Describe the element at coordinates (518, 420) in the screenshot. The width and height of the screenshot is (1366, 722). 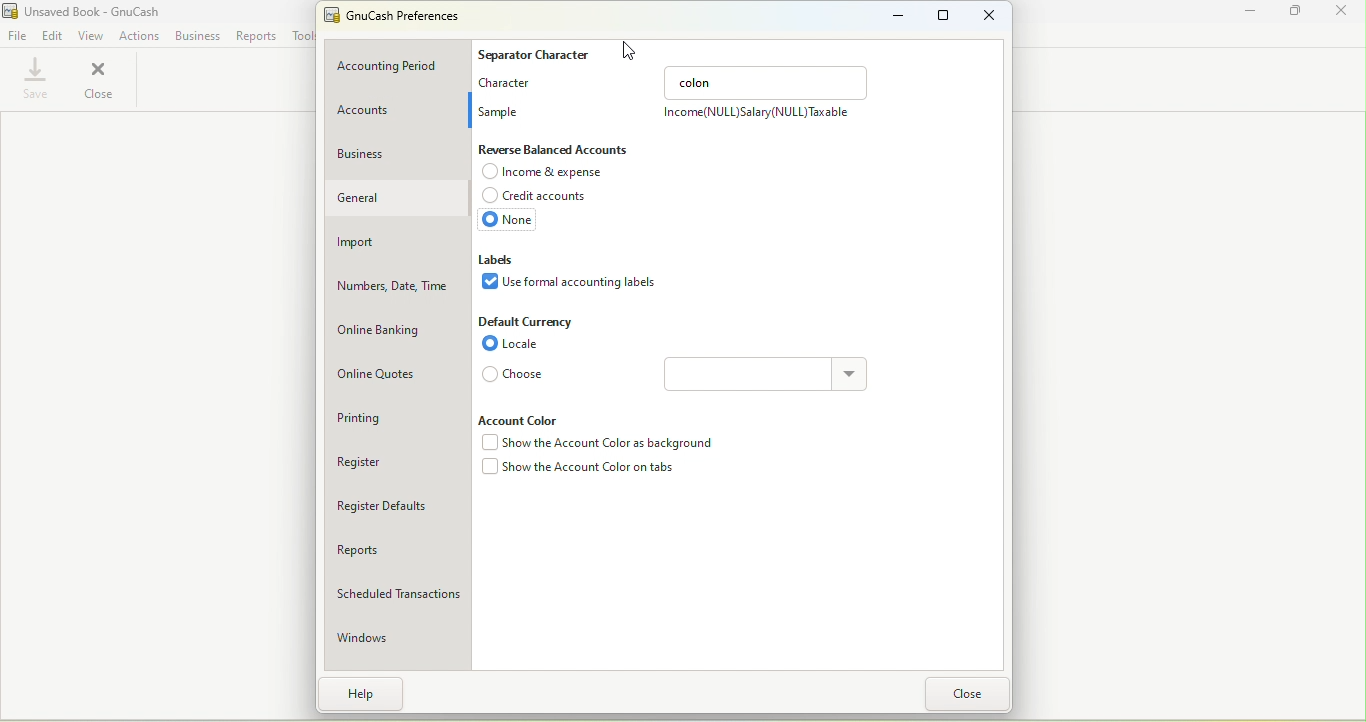
I see `Account color` at that location.